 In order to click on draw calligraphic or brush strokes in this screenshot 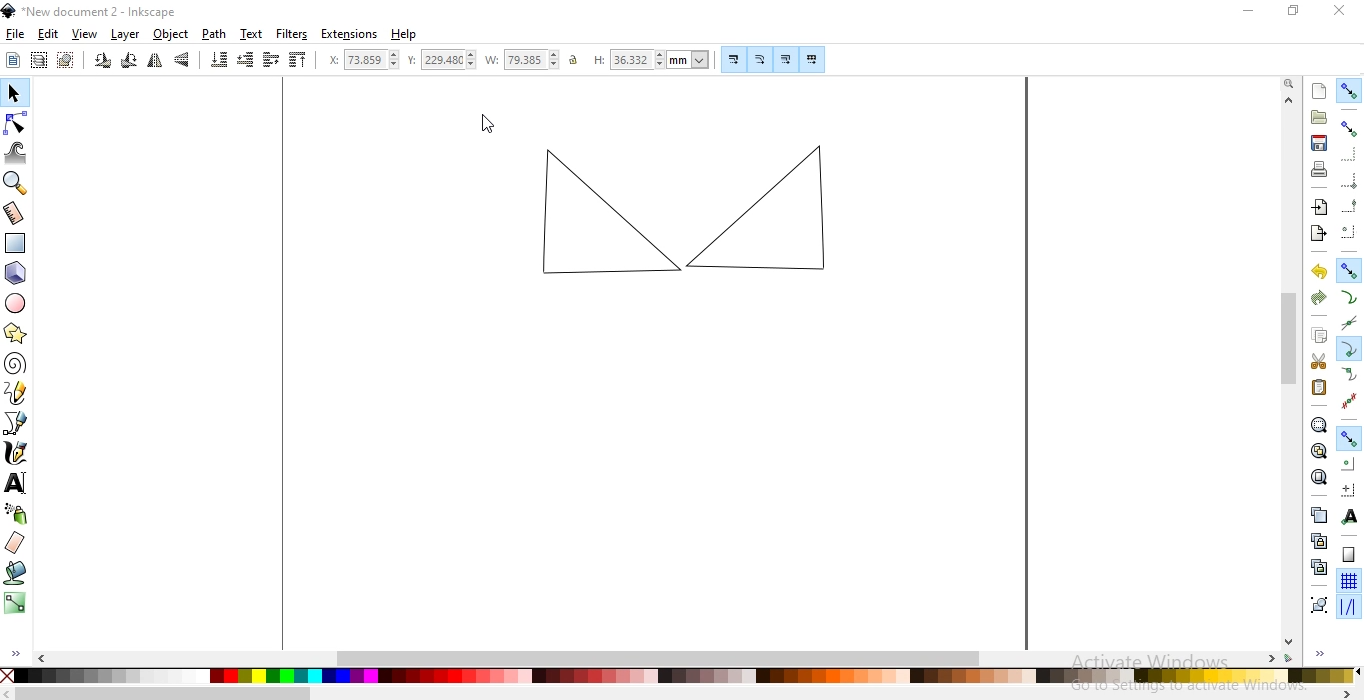, I will do `click(16, 453)`.